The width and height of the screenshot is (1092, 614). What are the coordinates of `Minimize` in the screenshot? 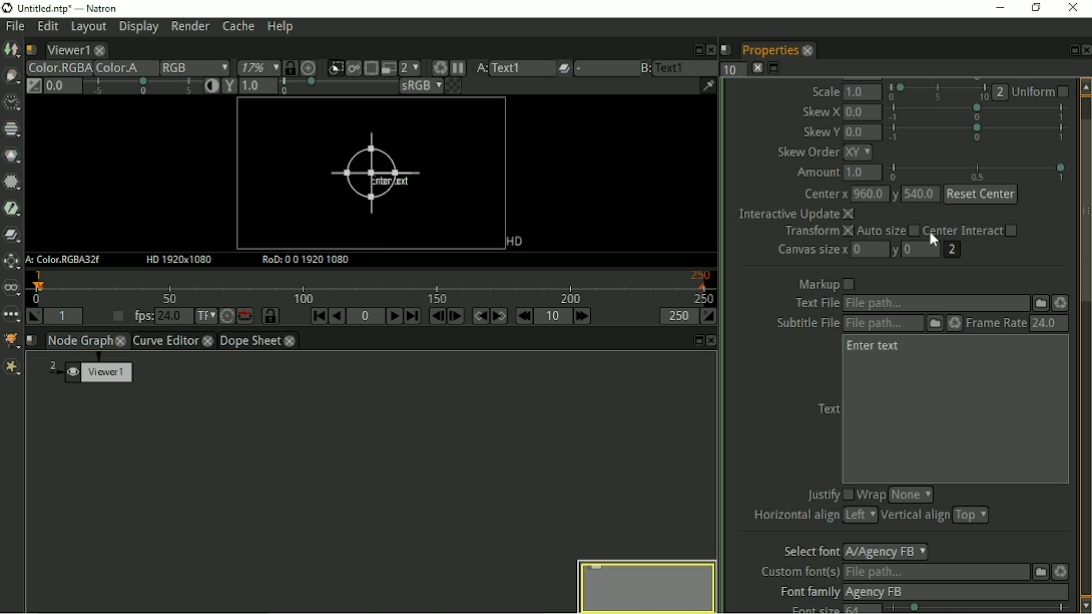 It's located at (1003, 8).